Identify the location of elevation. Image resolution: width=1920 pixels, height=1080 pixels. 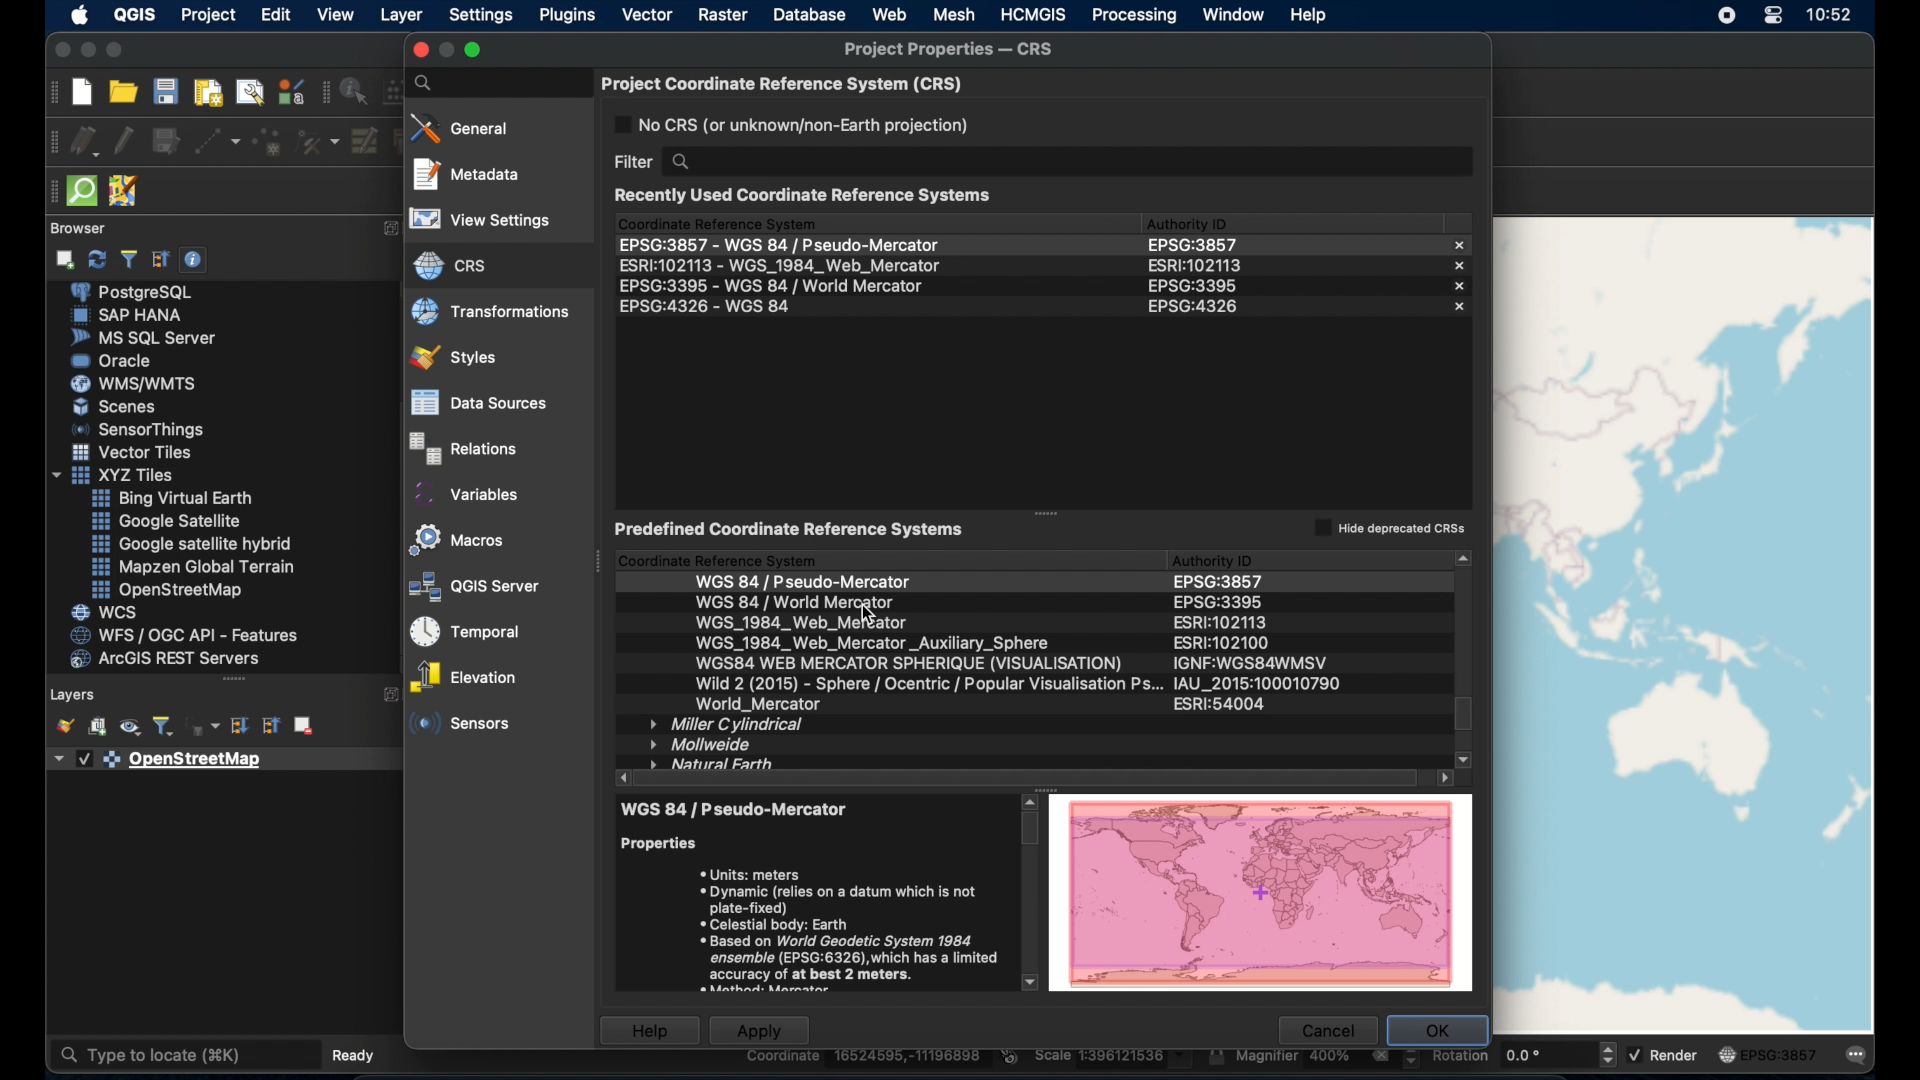
(461, 679).